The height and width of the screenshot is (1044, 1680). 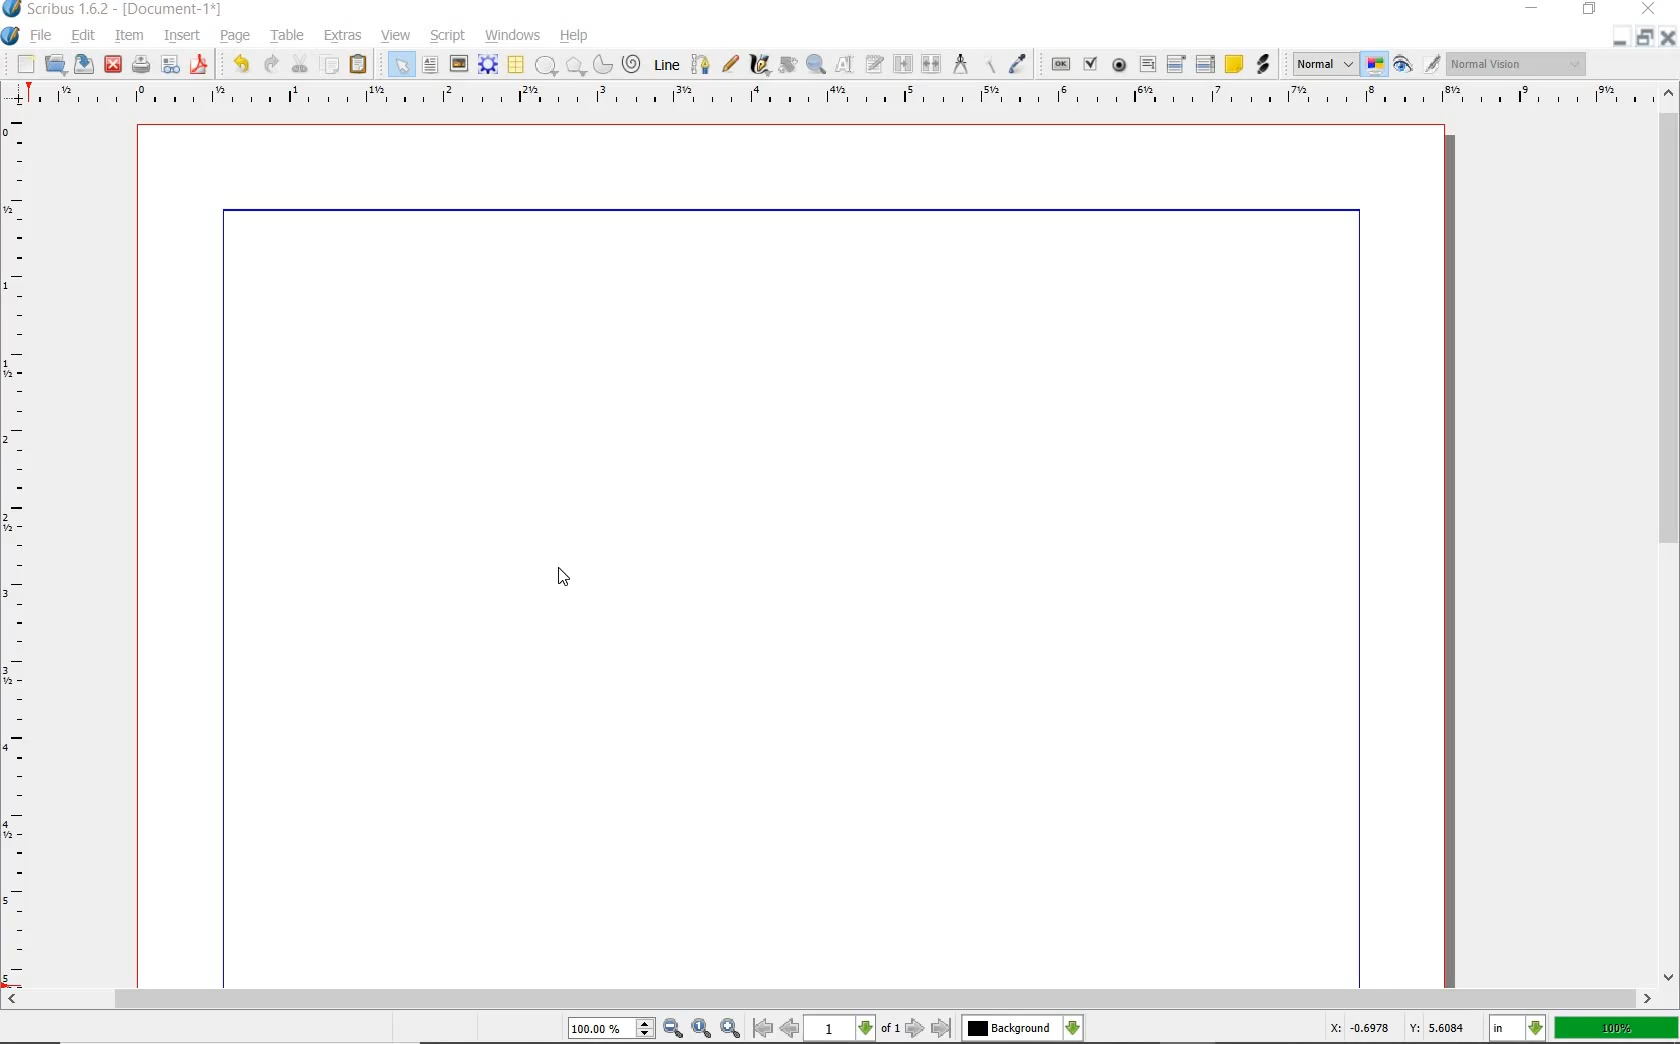 I want to click on WINDOWS, so click(x=513, y=36).